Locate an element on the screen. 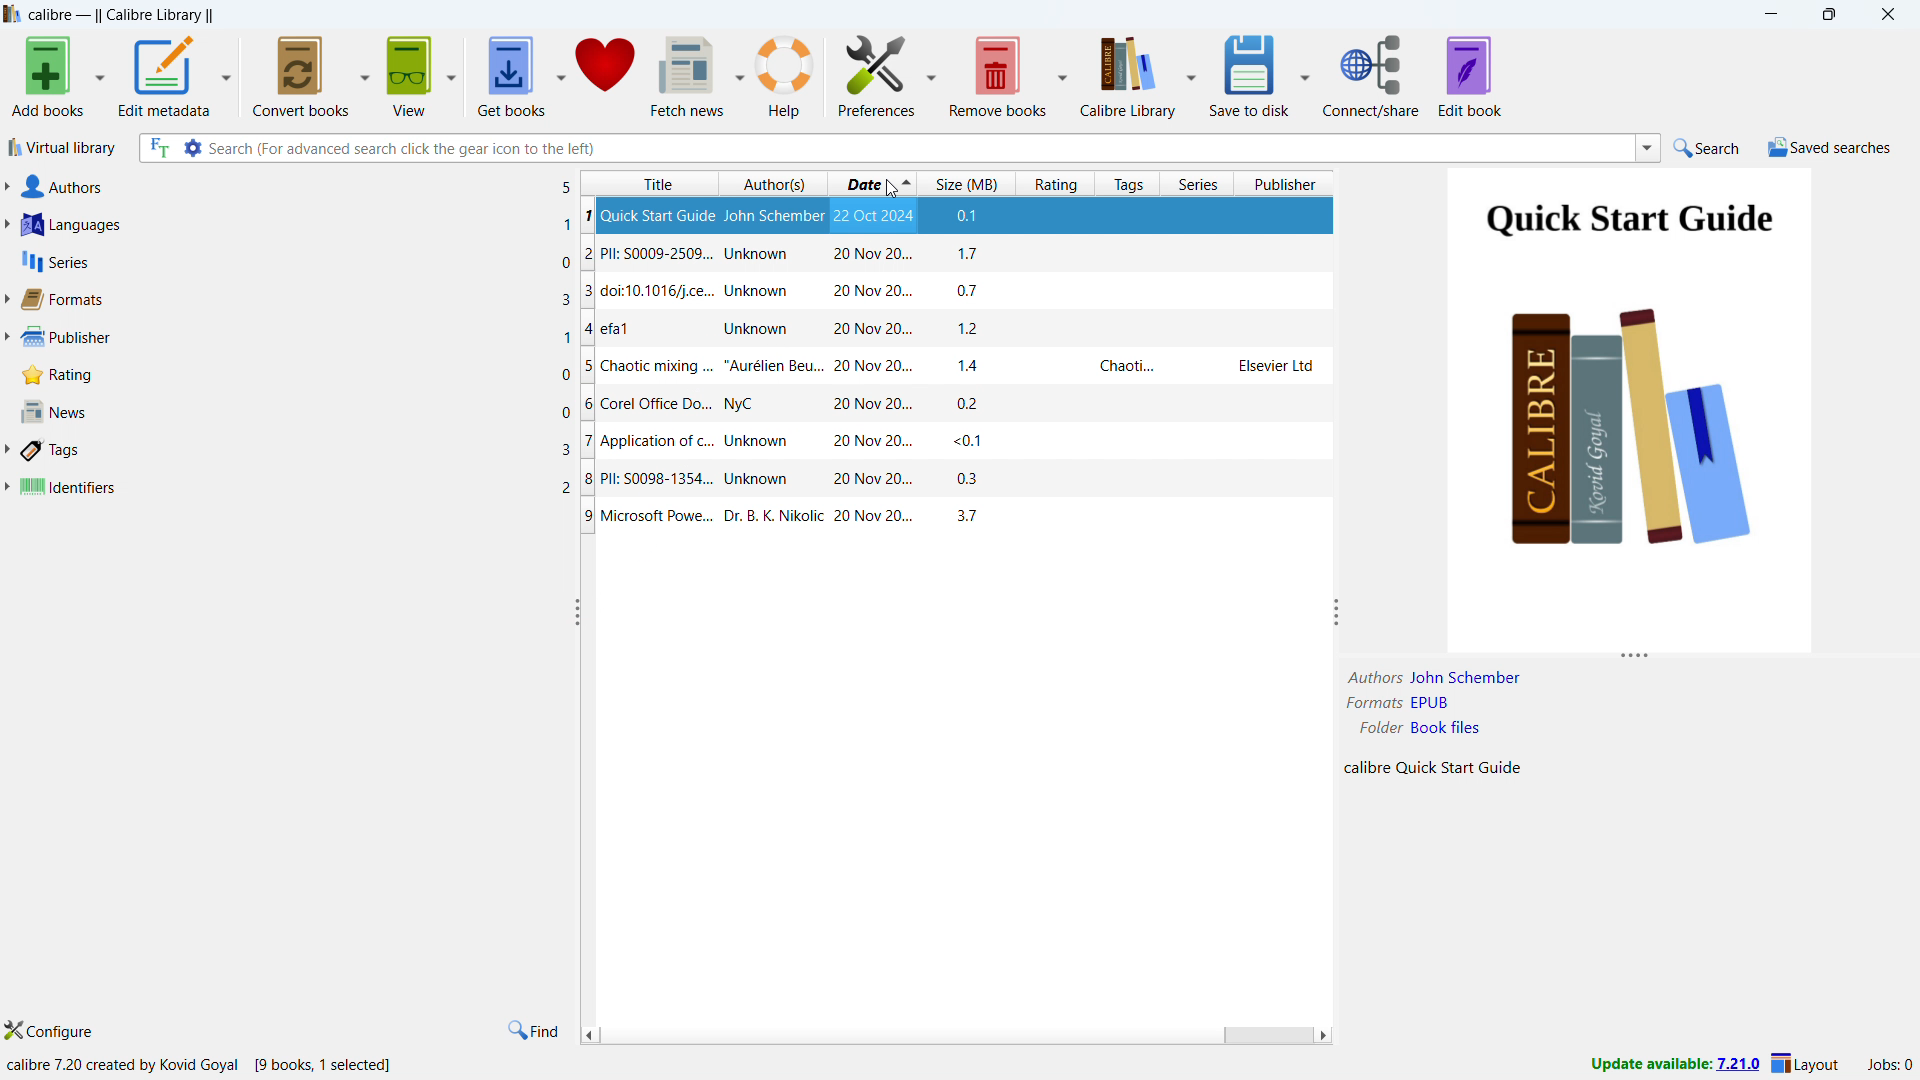 Image resolution: width=1920 pixels, height=1080 pixels. NyC is located at coordinates (741, 480).